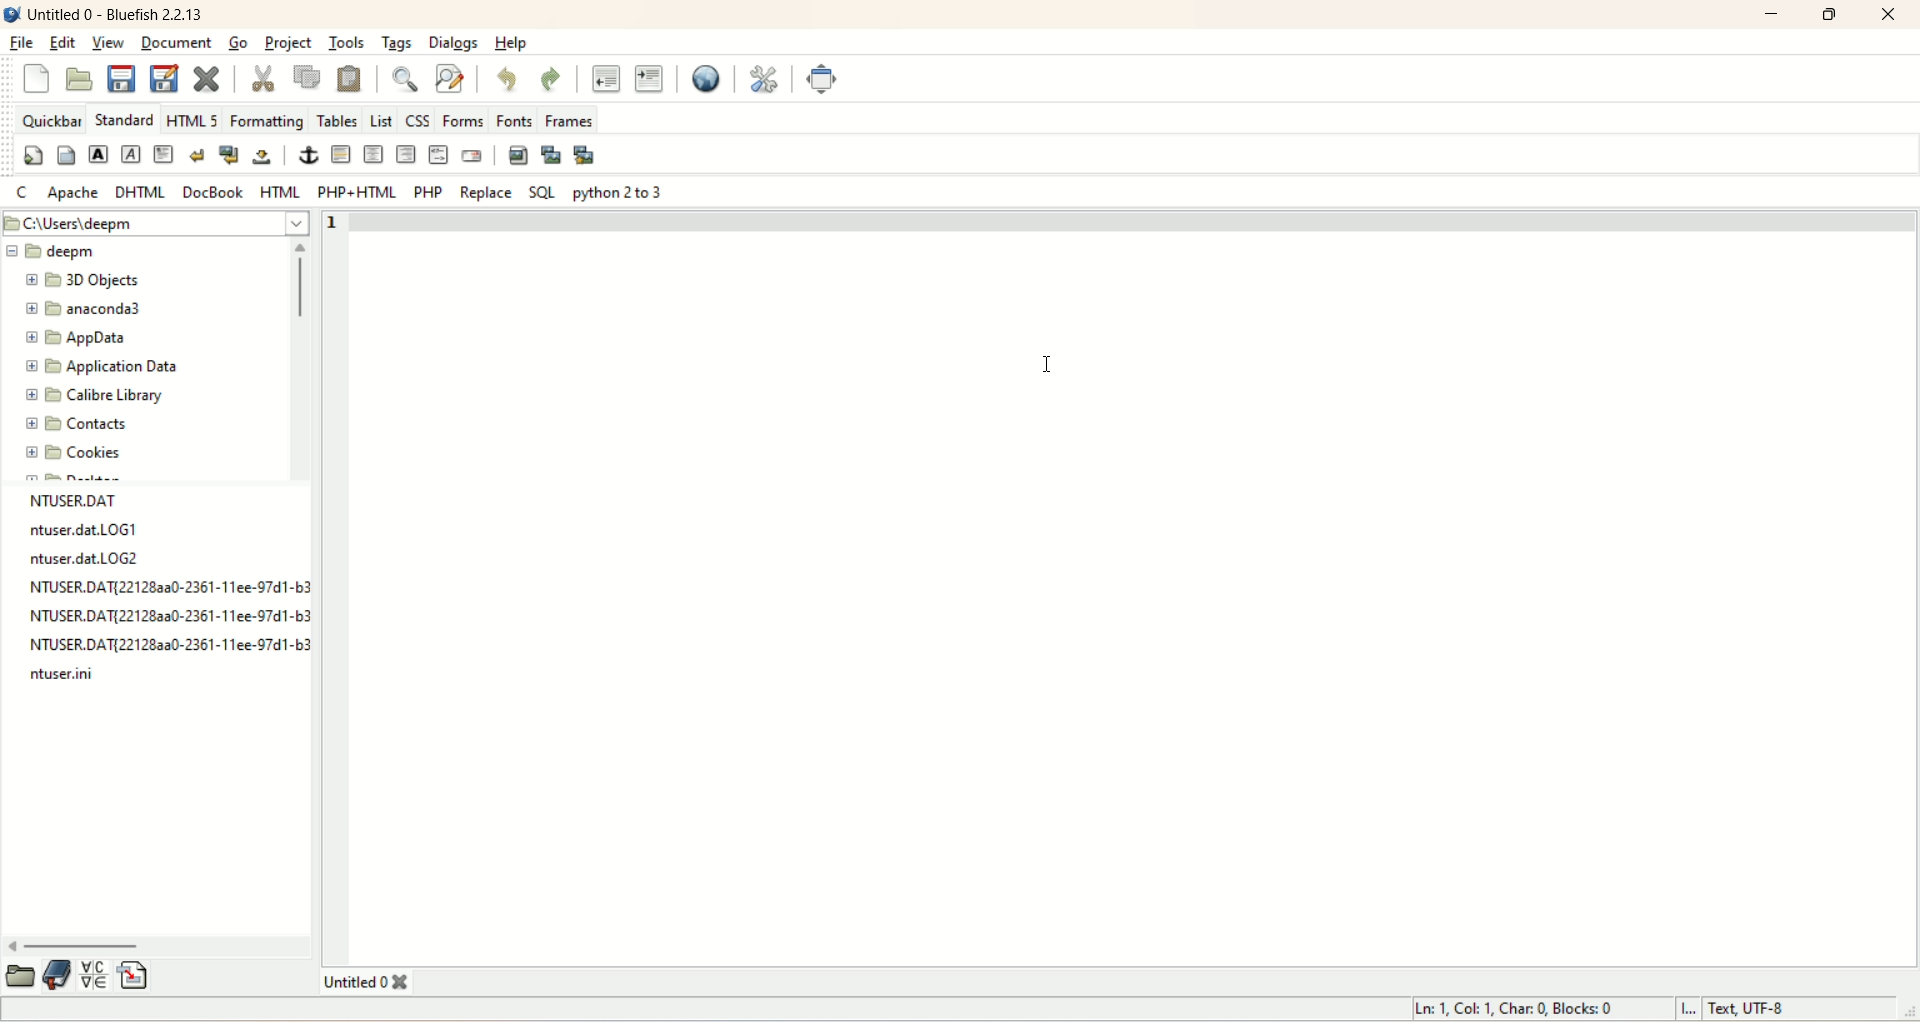 The width and height of the screenshot is (1920, 1022). Describe the element at coordinates (124, 119) in the screenshot. I see `standard` at that location.